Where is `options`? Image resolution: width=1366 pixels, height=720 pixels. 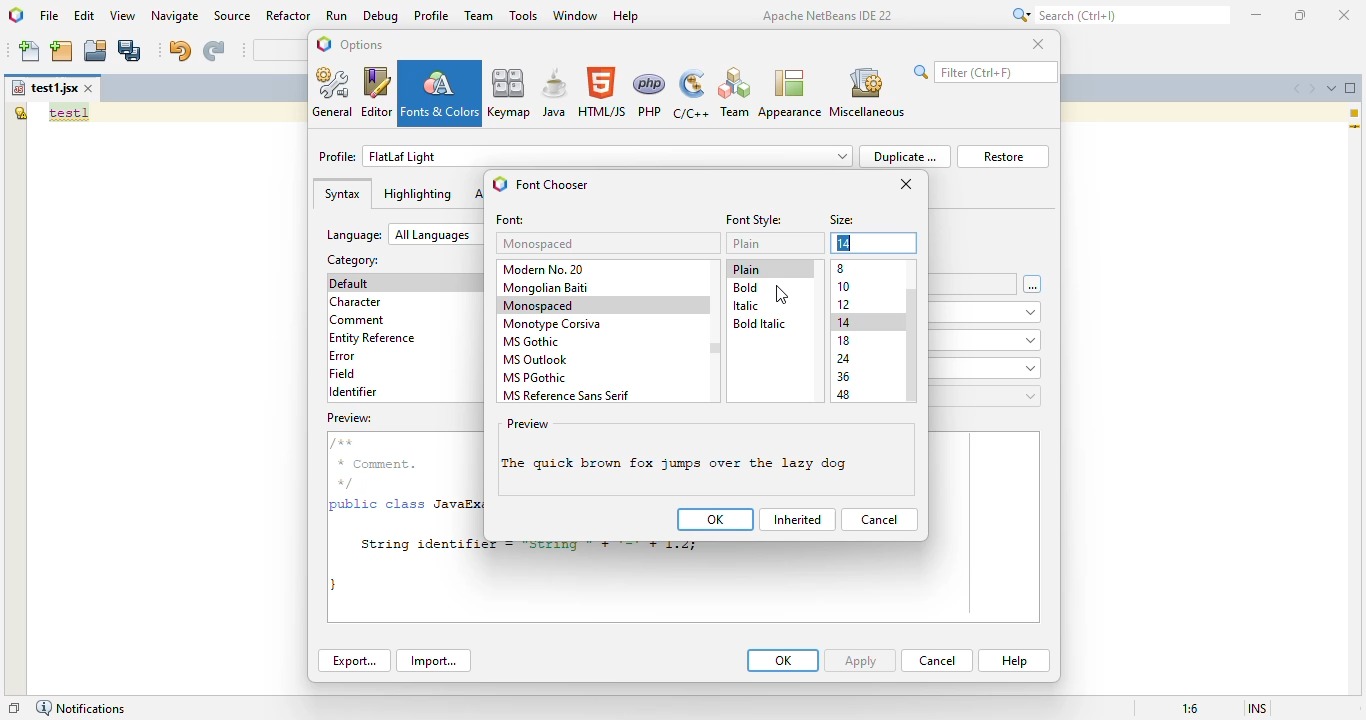
options is located at coordinates (363, 45).